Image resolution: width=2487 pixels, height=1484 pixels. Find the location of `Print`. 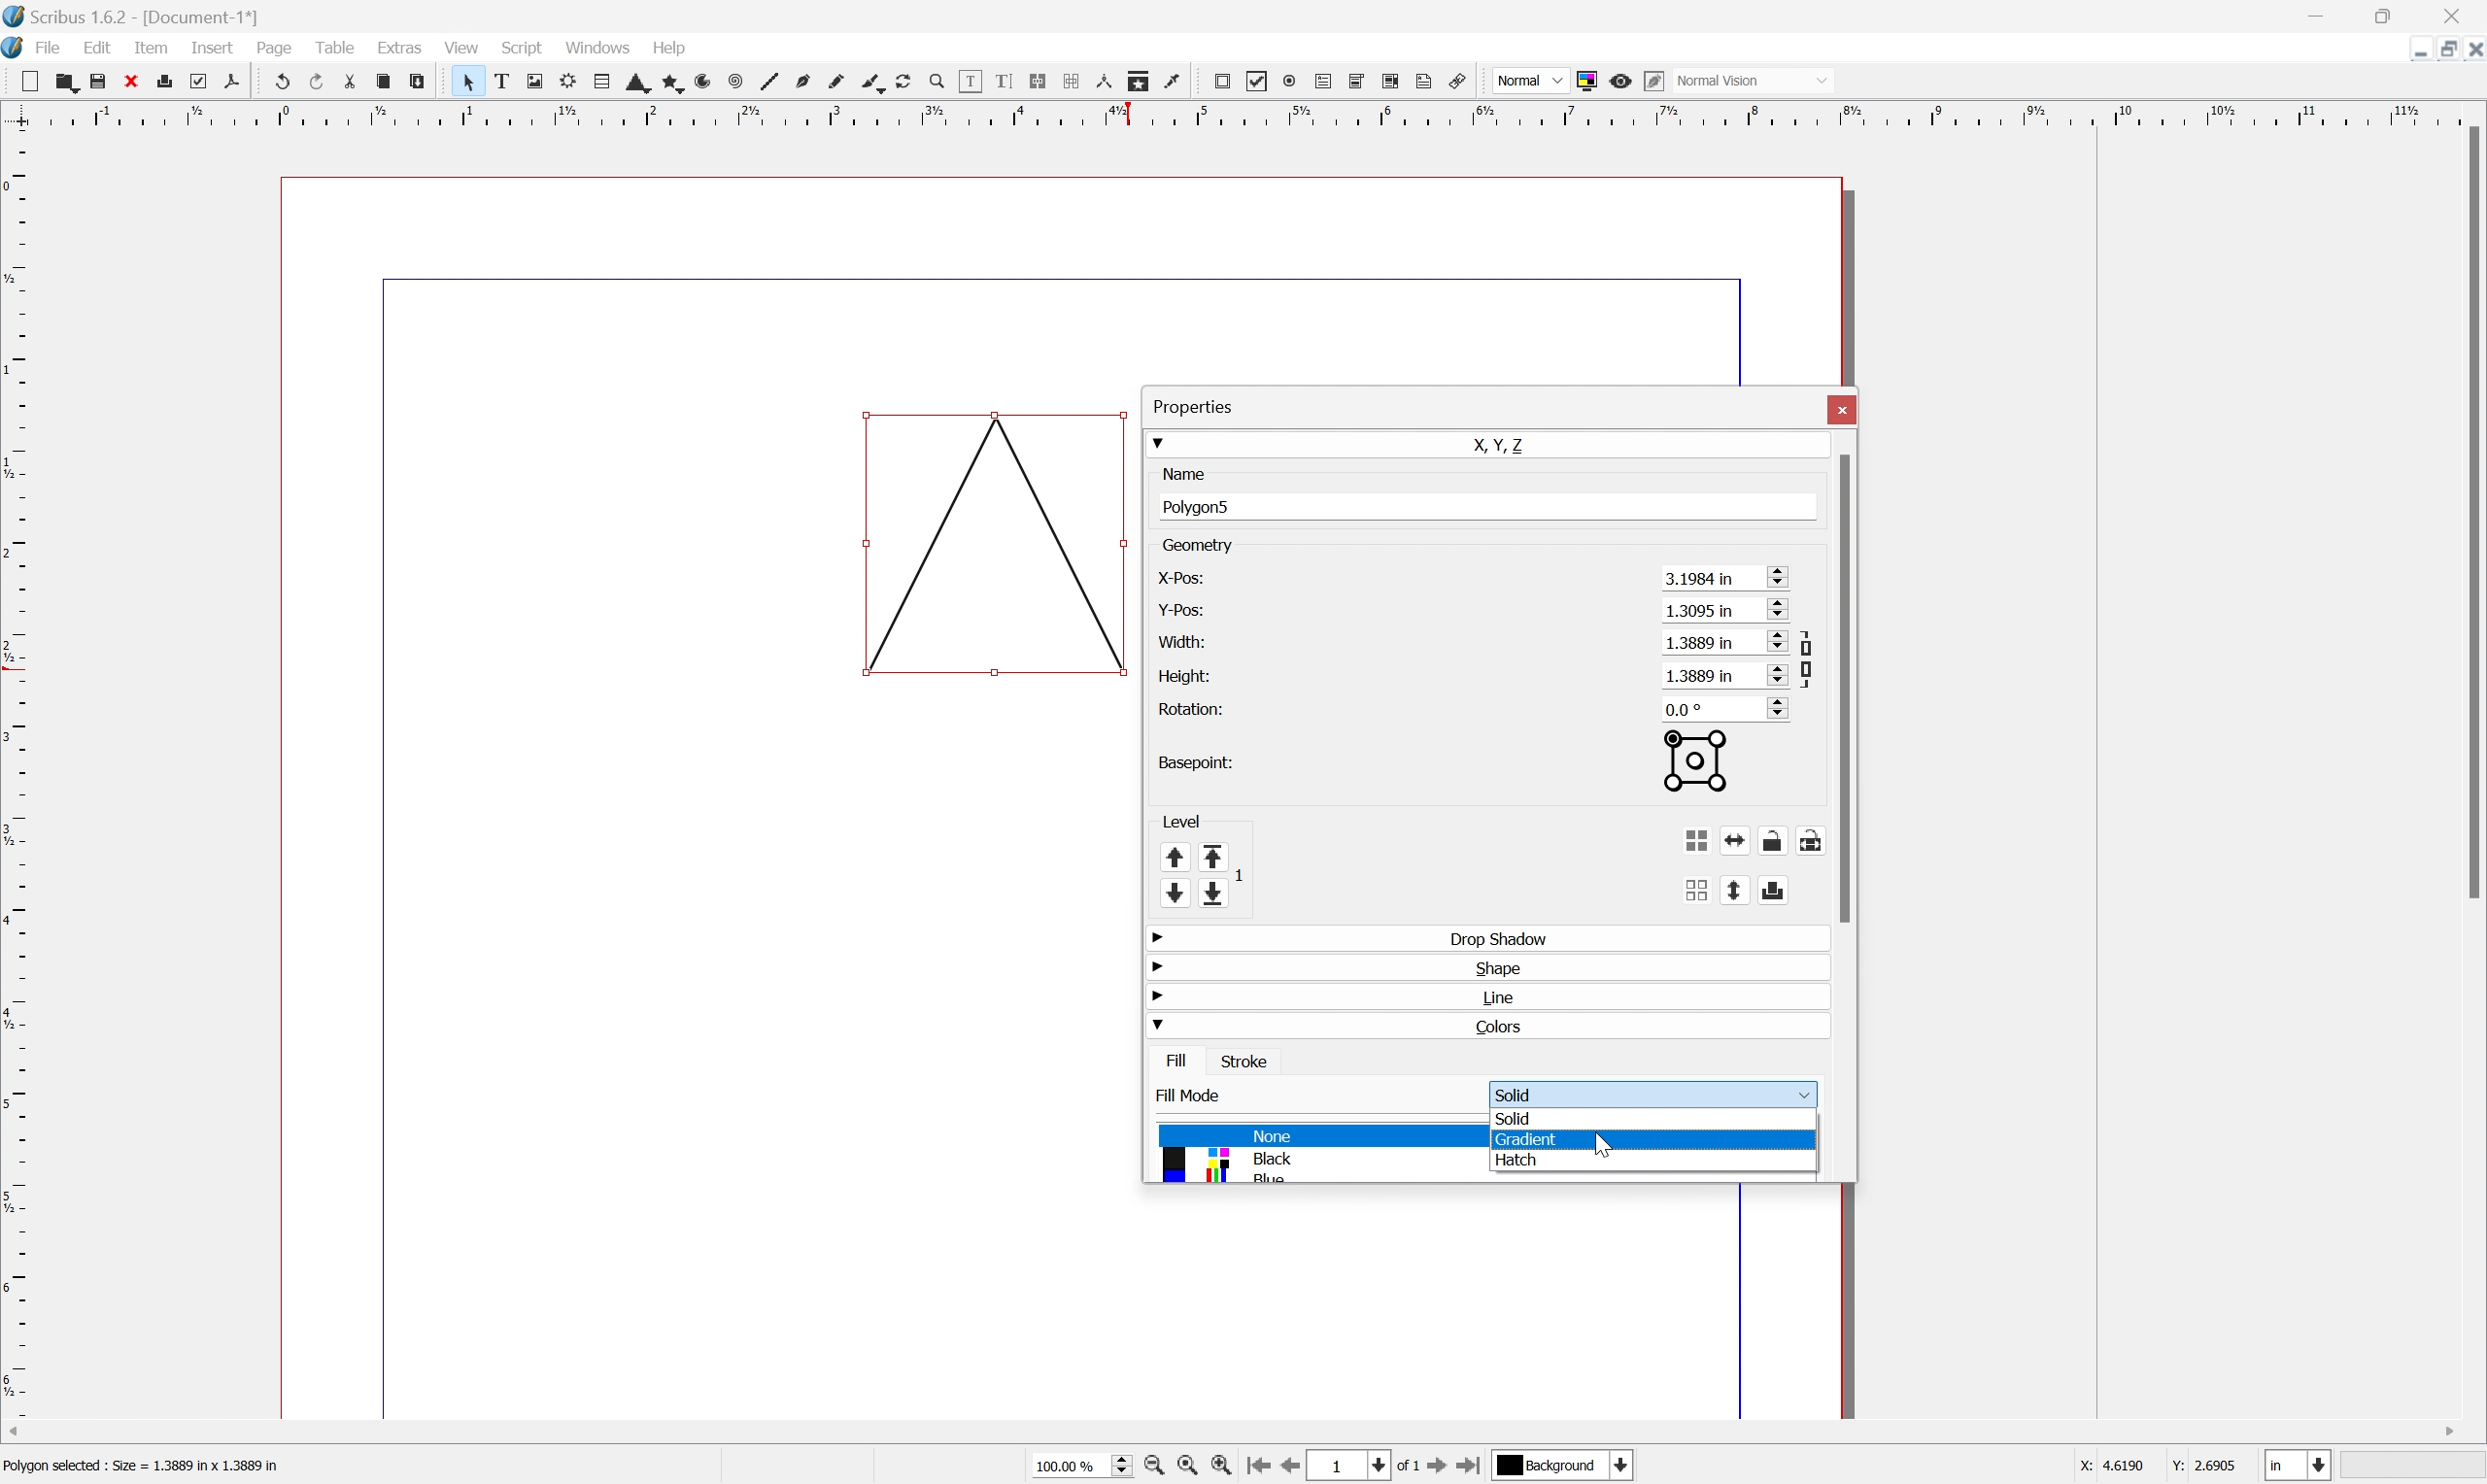

Print is located at coordinates (163, 80).